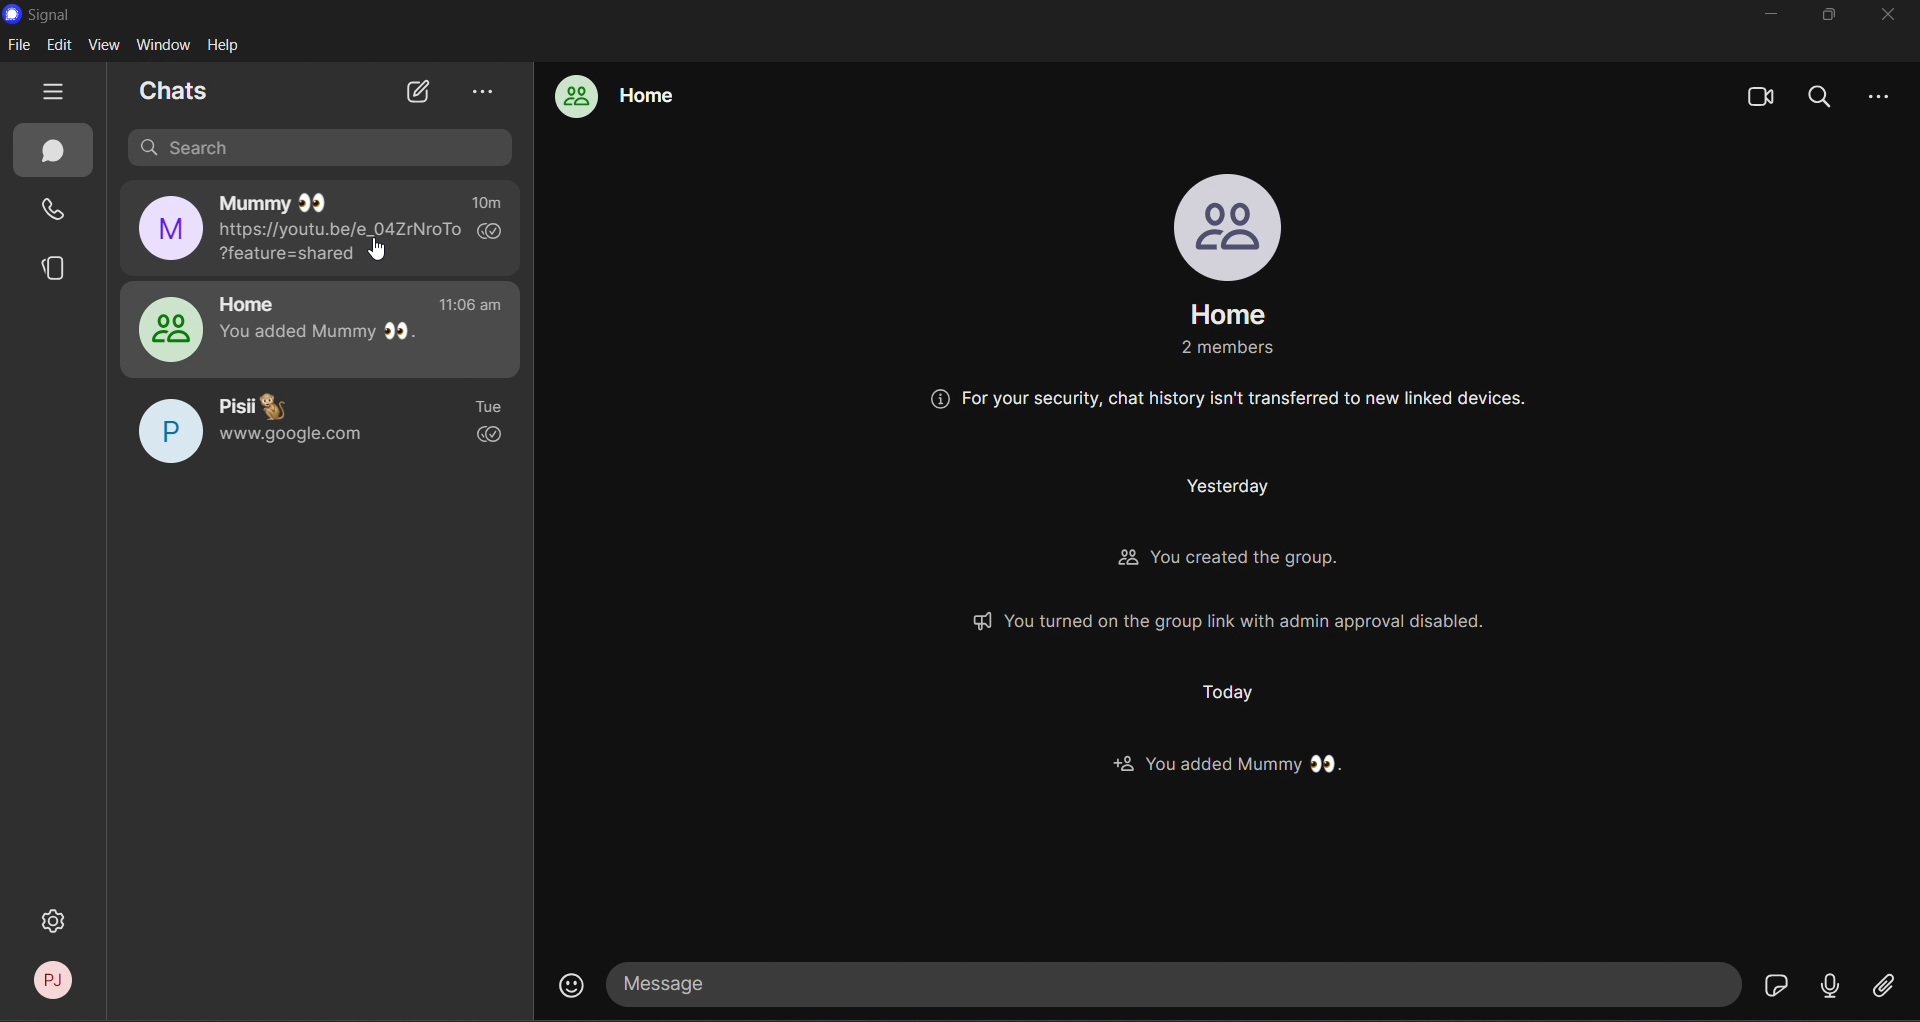  I want to click on more, so click(1886, 97).